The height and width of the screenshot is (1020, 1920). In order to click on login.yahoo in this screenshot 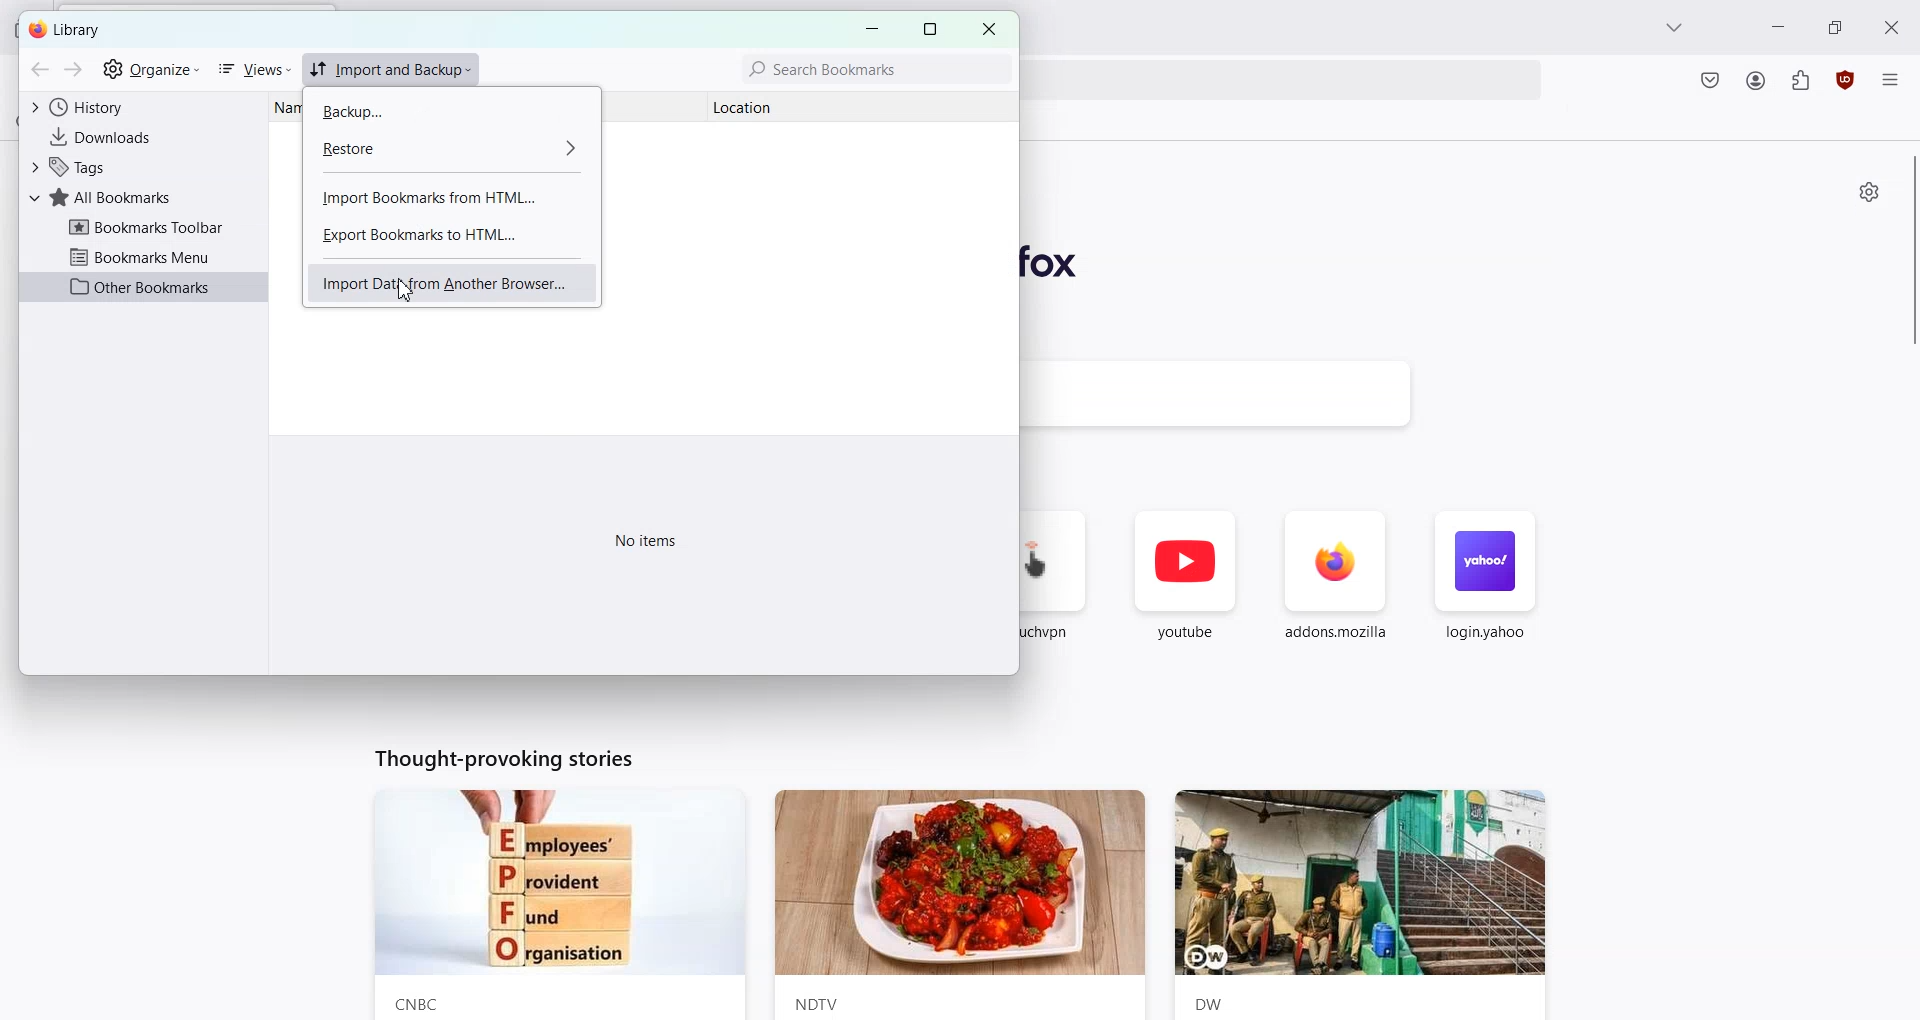, I will do `click(1483, 587)`.